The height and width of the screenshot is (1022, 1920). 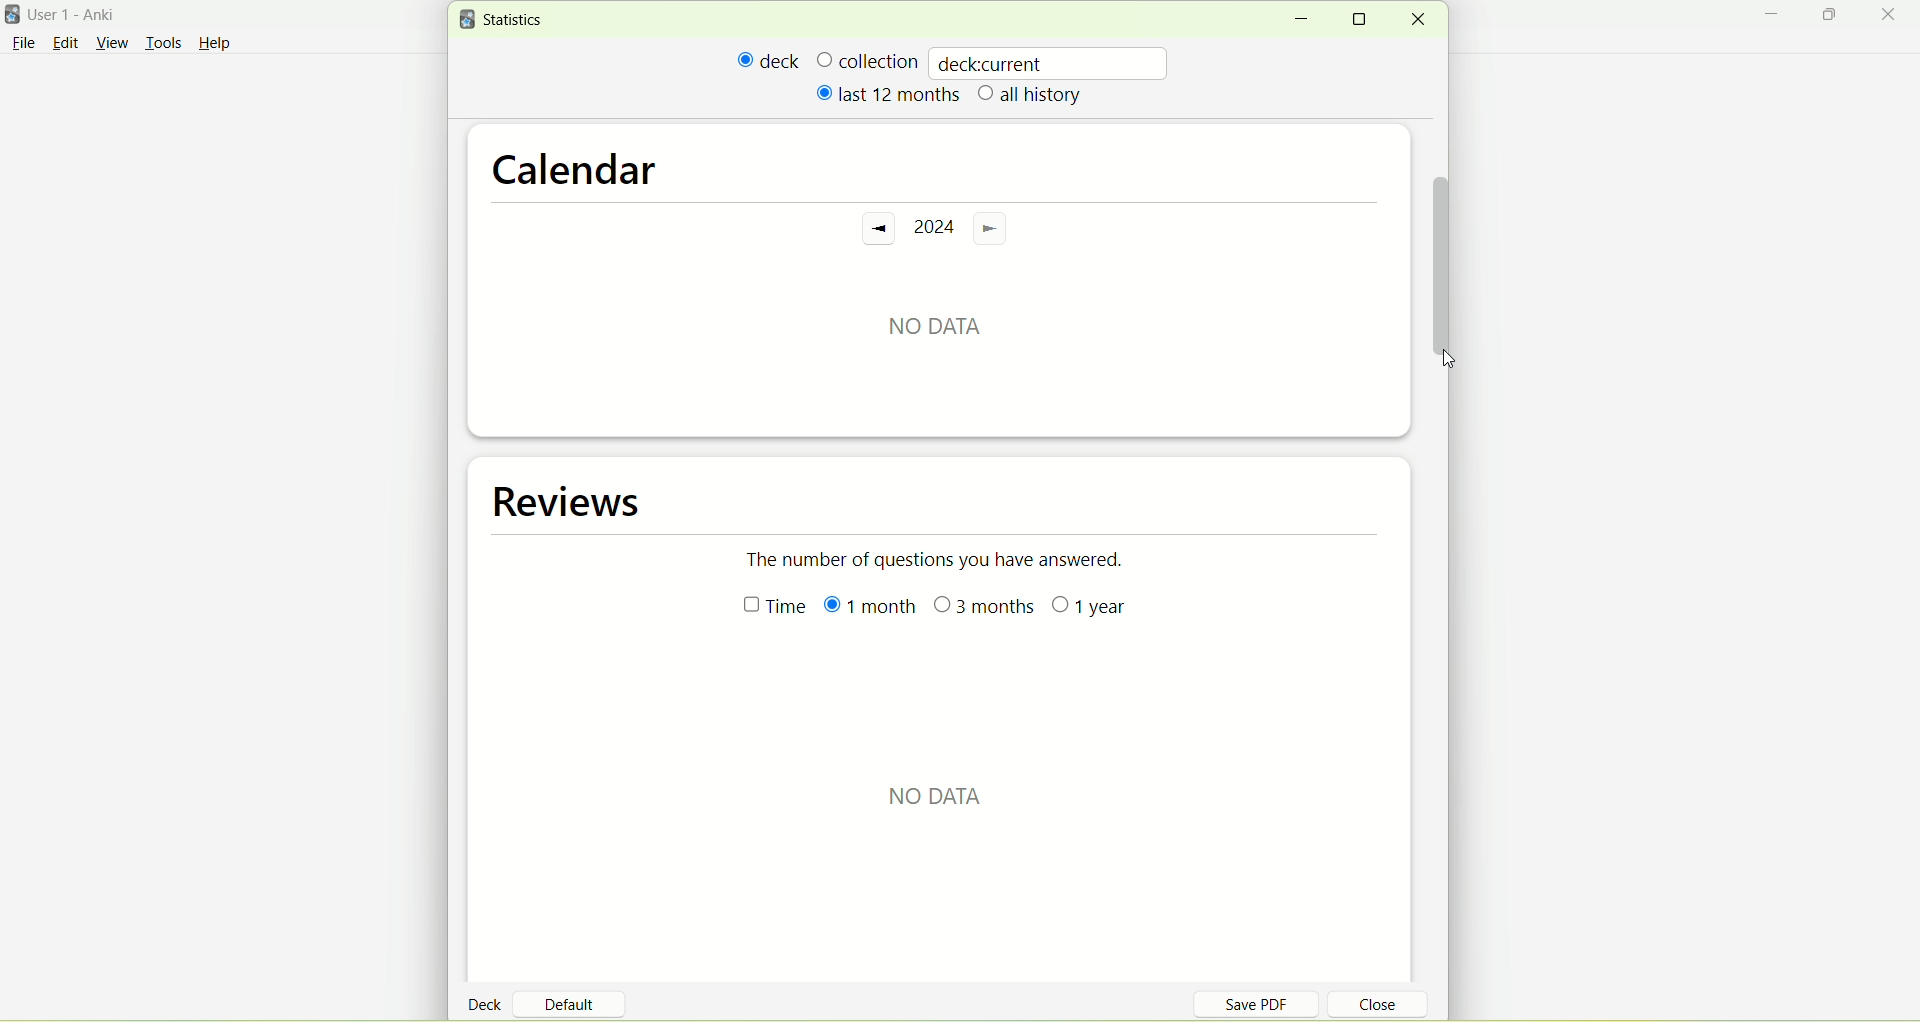 What do you see at coordinates (115, 44) in the screenshot?
I see `view` at bounding box center [115, 44].